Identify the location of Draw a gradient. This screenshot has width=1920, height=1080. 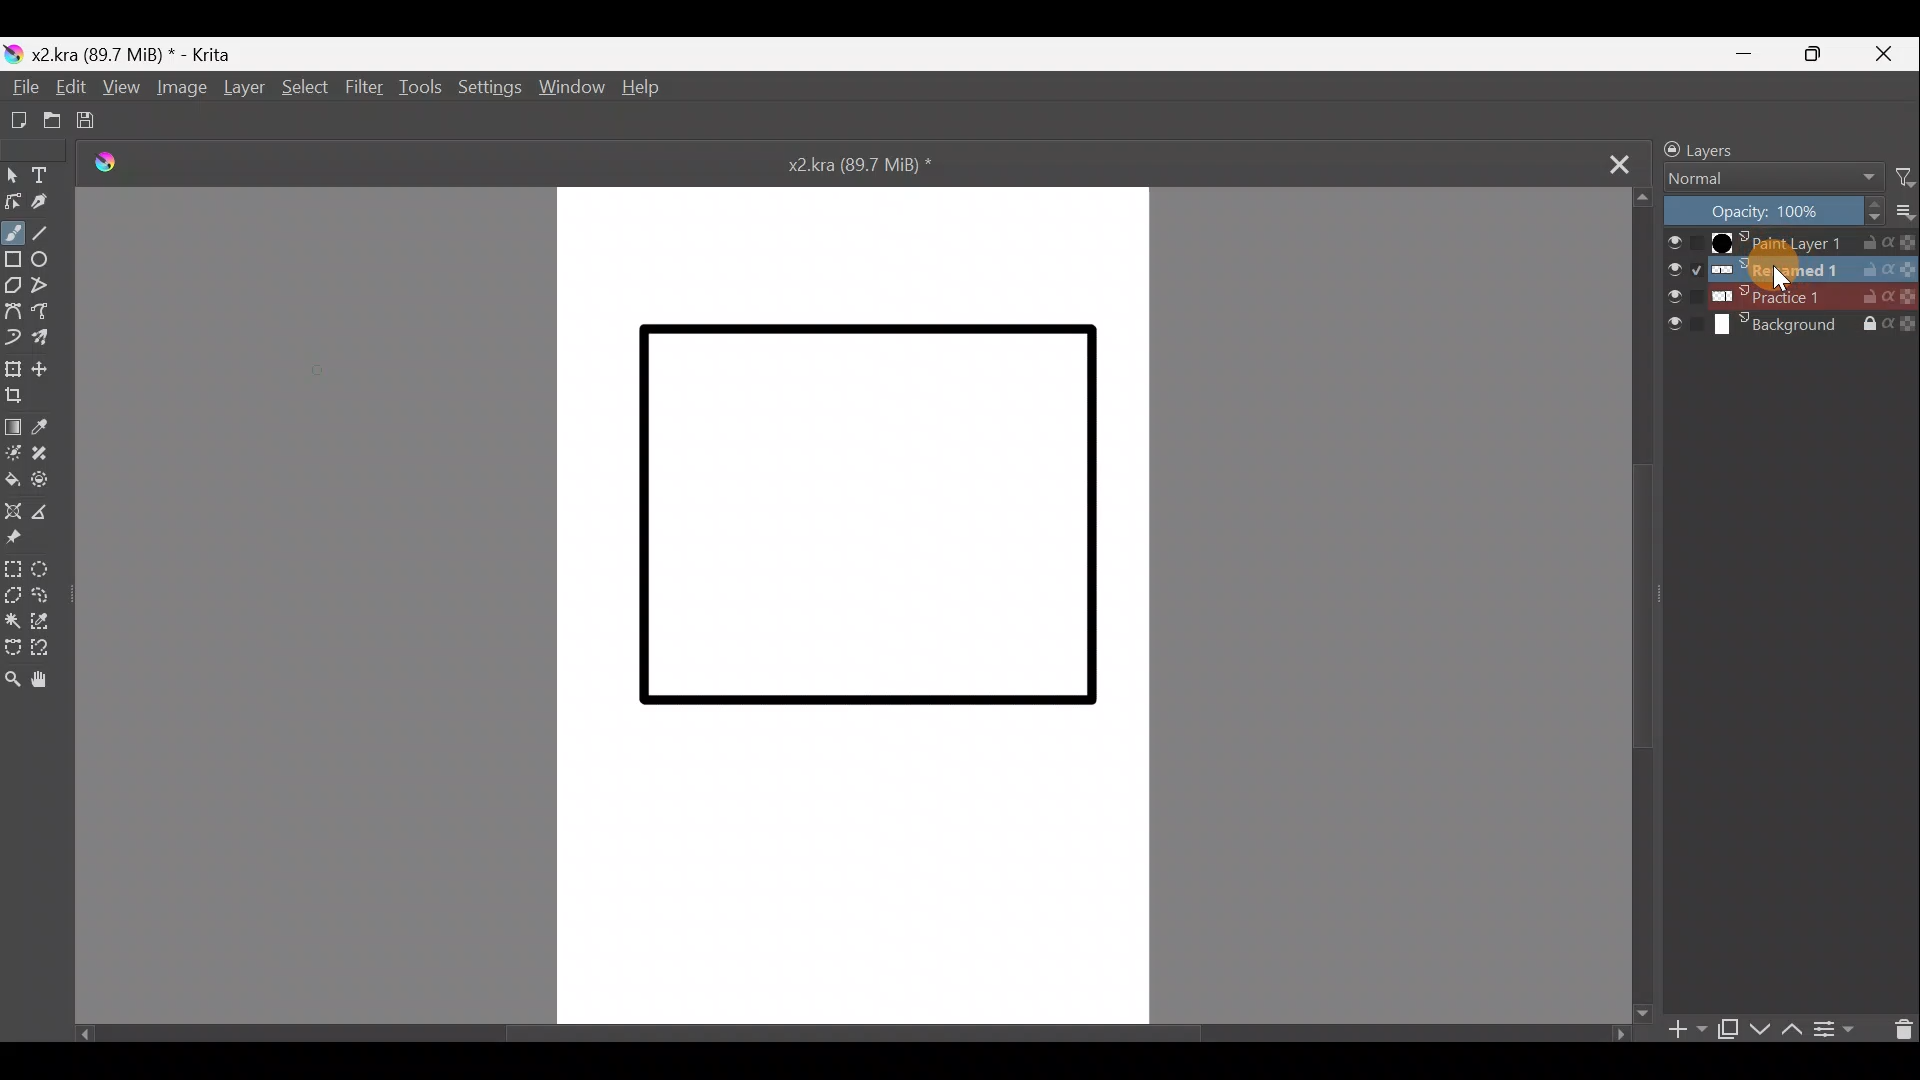
(14, 426).